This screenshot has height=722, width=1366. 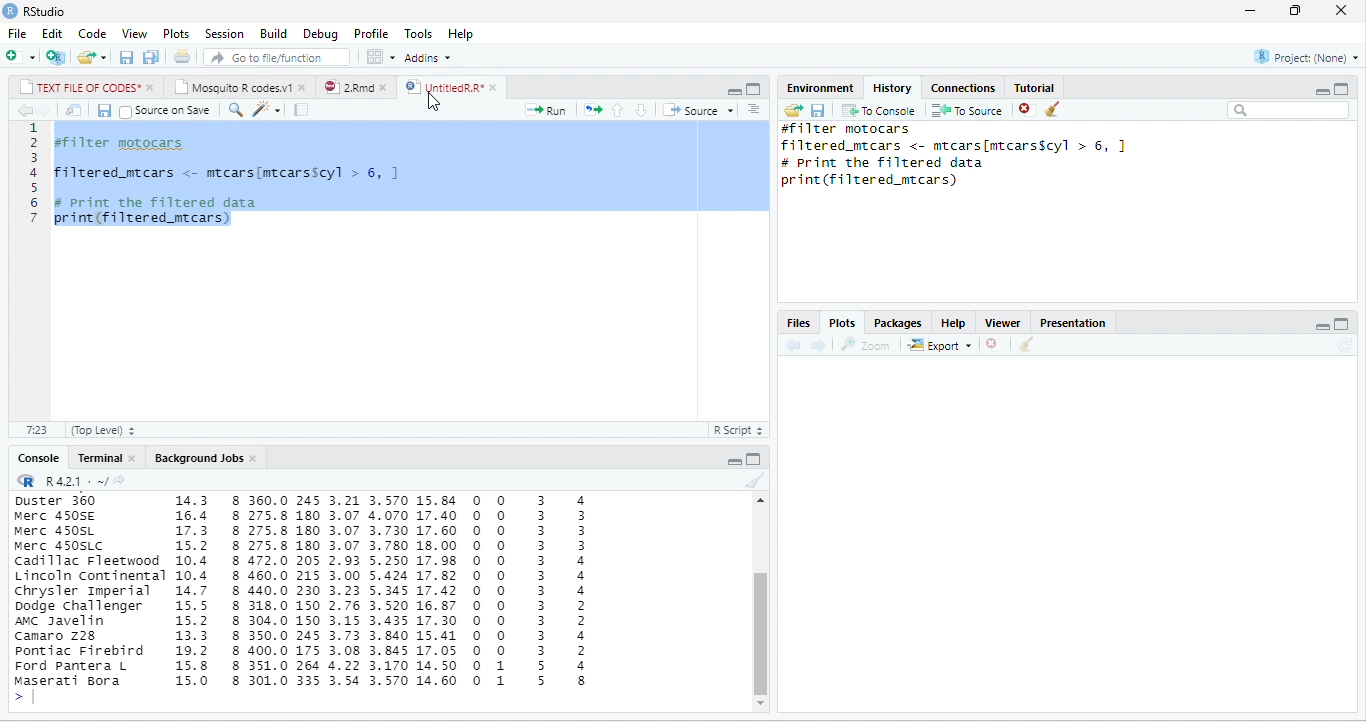 I want to click on maximize, so click(x=753, y=89).